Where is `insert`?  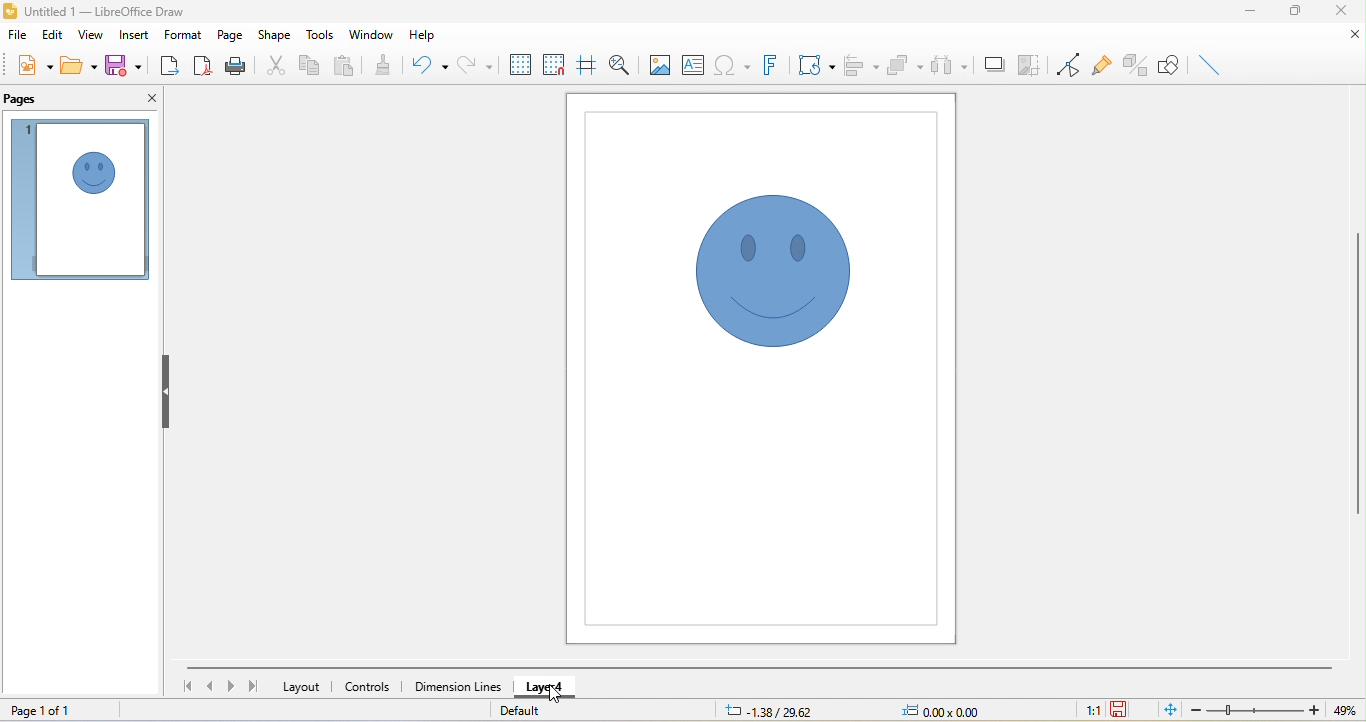 insert is located at coordinates (135, 35).